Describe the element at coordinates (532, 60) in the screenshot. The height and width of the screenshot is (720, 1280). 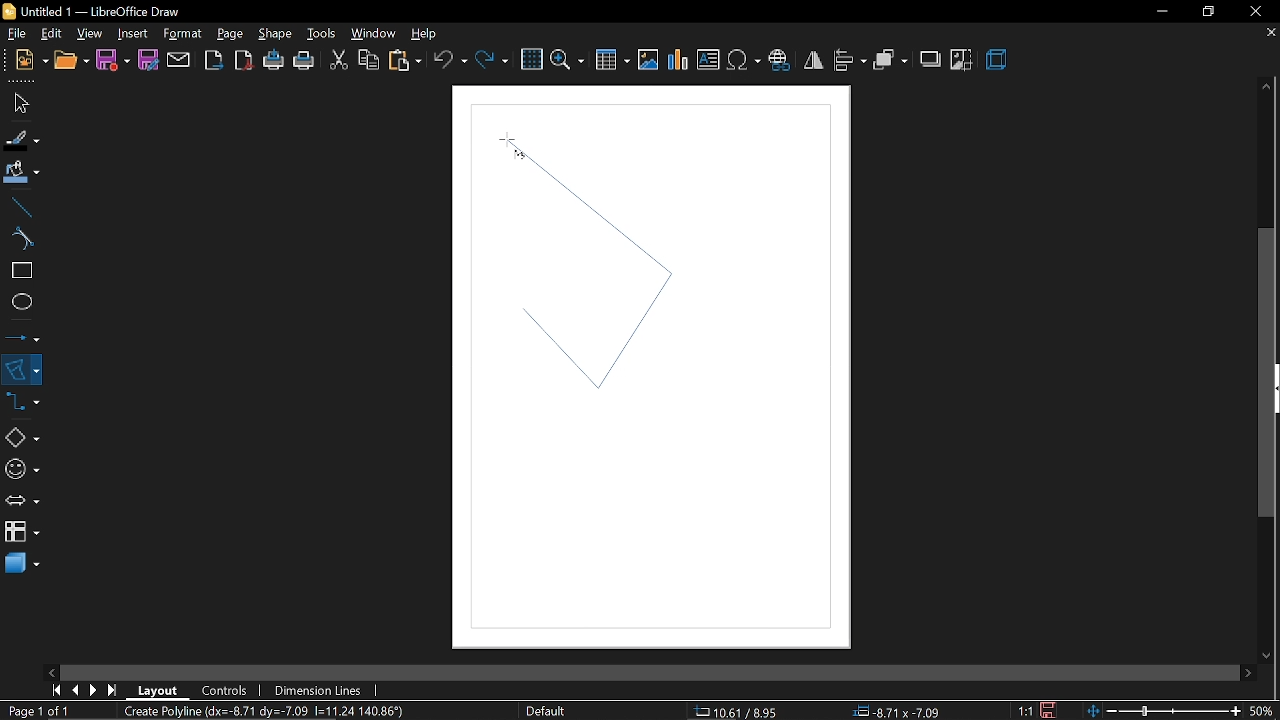
I see `grid` at that location.